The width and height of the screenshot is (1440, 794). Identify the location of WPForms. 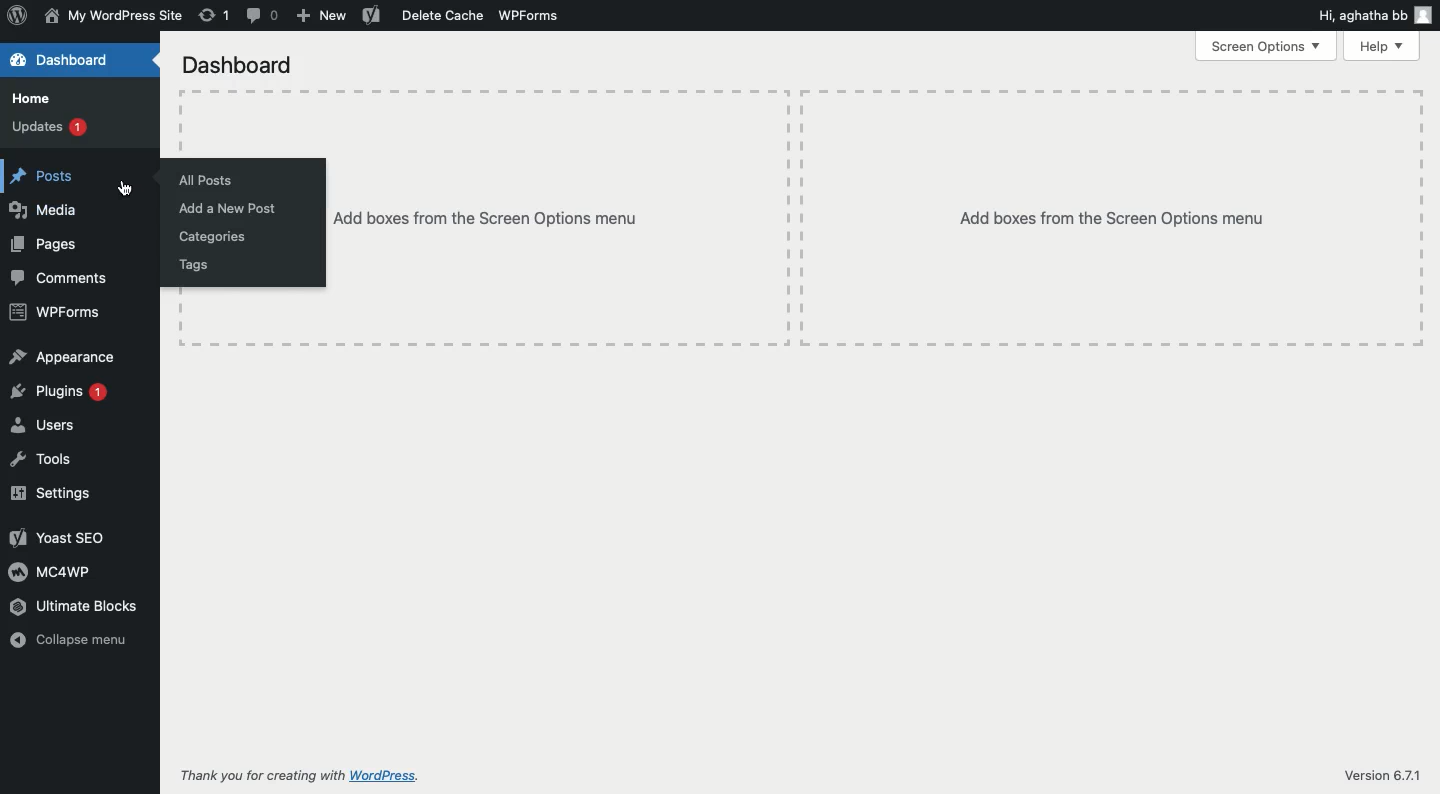
(54, 314).